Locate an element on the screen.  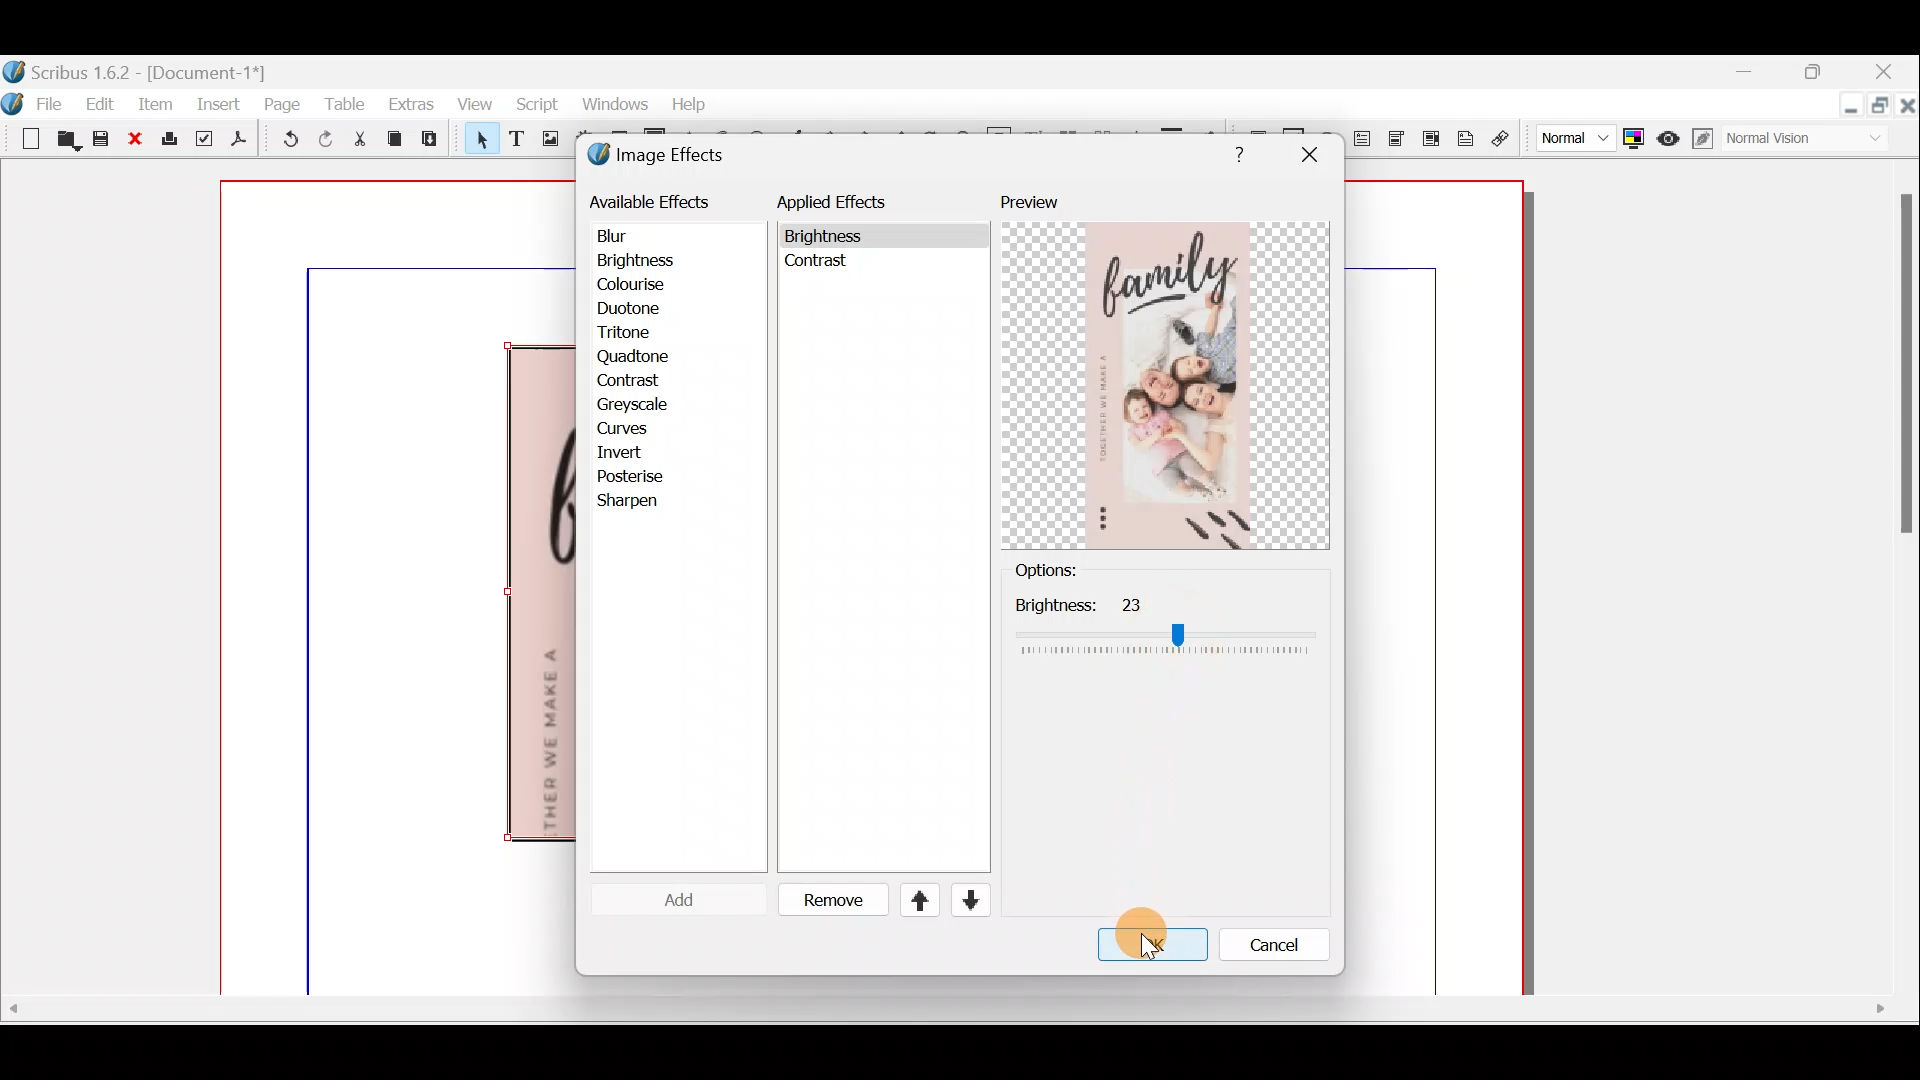
New is located at coordinates (22, 137).